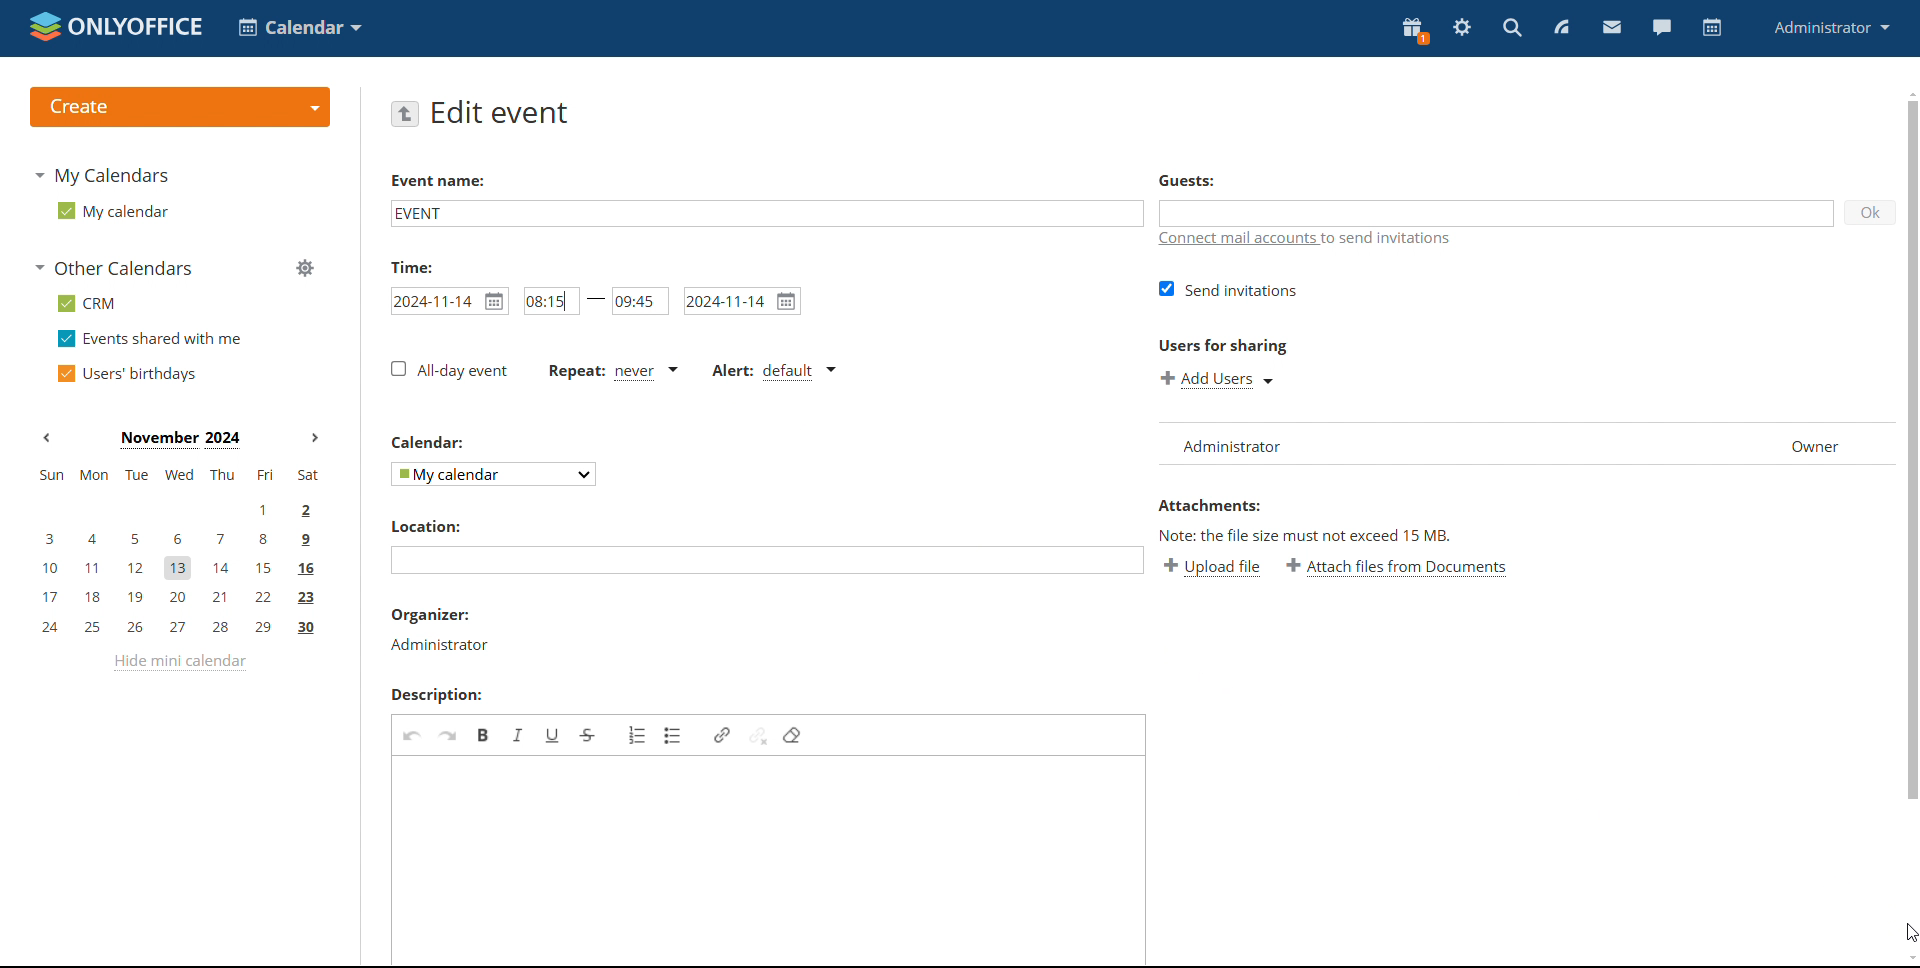 The image size is (1920, 968). What do you see at coordinates (637, 734) in the screenshot?
I see `insert/remove numbered list` at bounding box center [637, 734].